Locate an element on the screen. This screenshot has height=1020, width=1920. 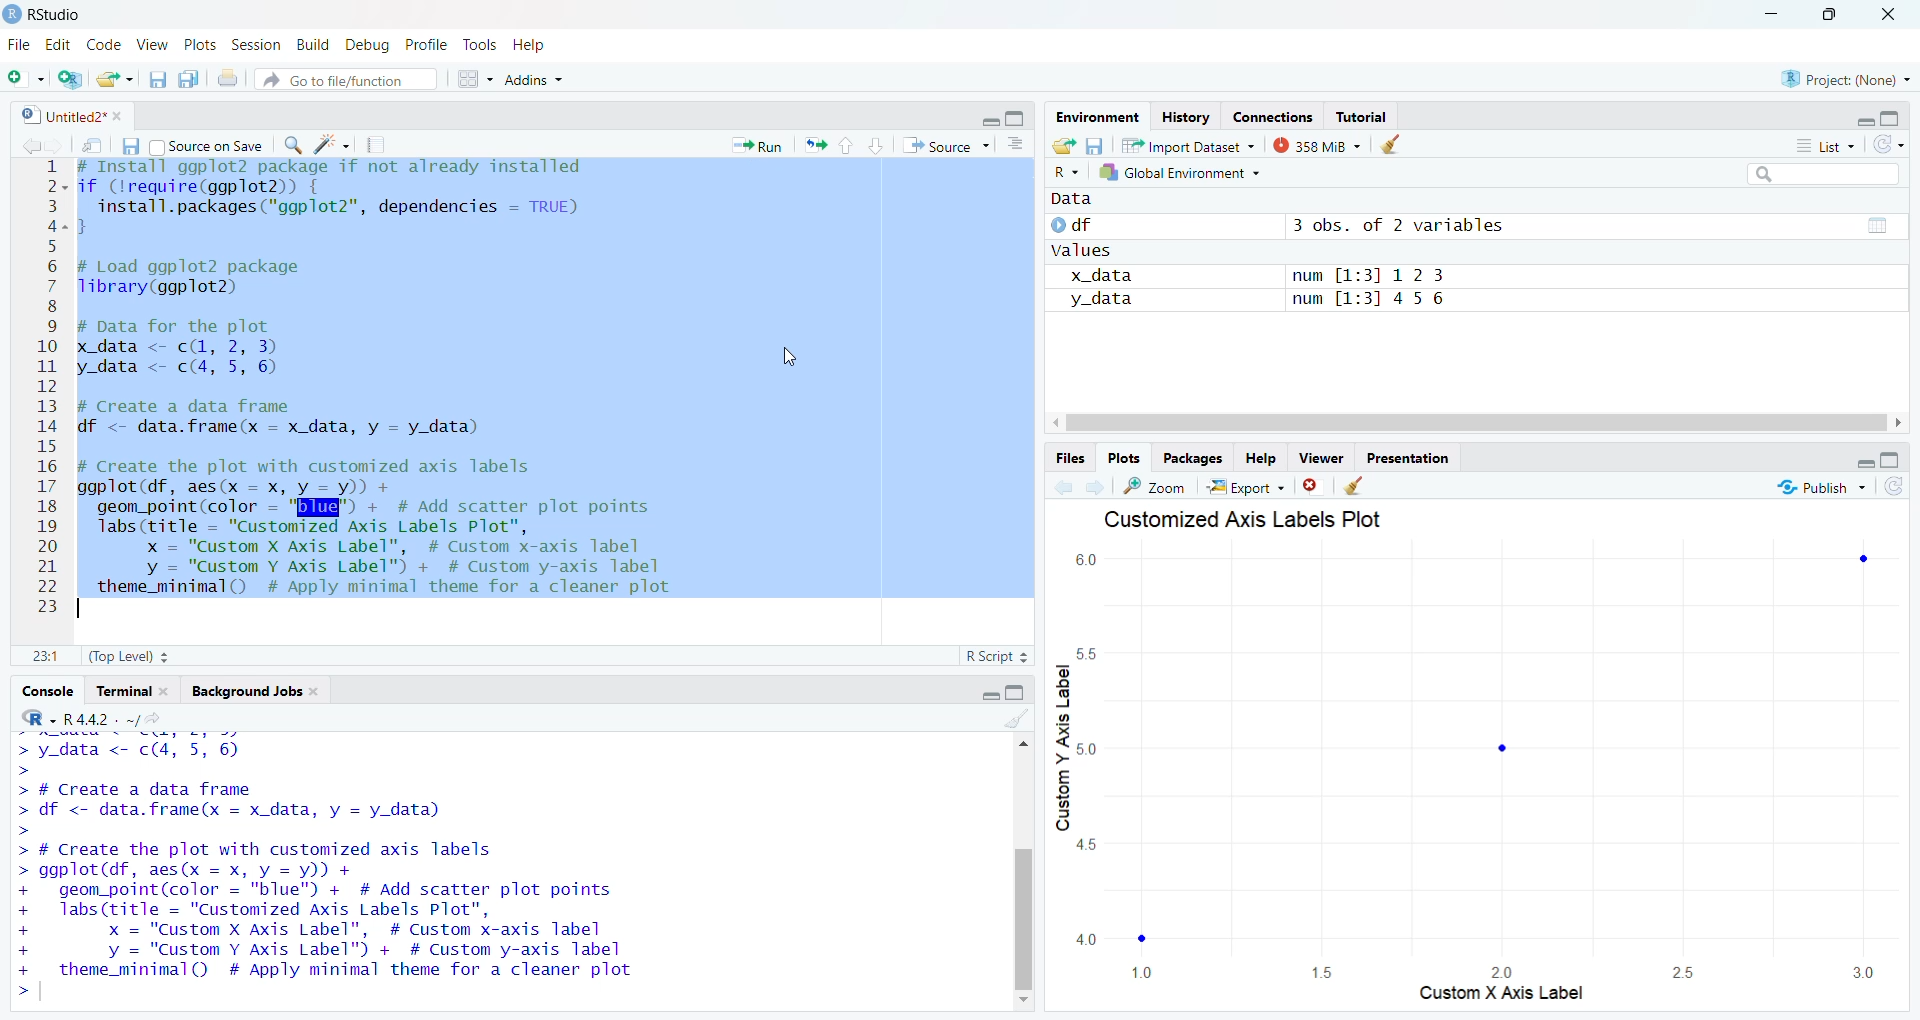
Background Jobs is located at coordinates (255, 692).